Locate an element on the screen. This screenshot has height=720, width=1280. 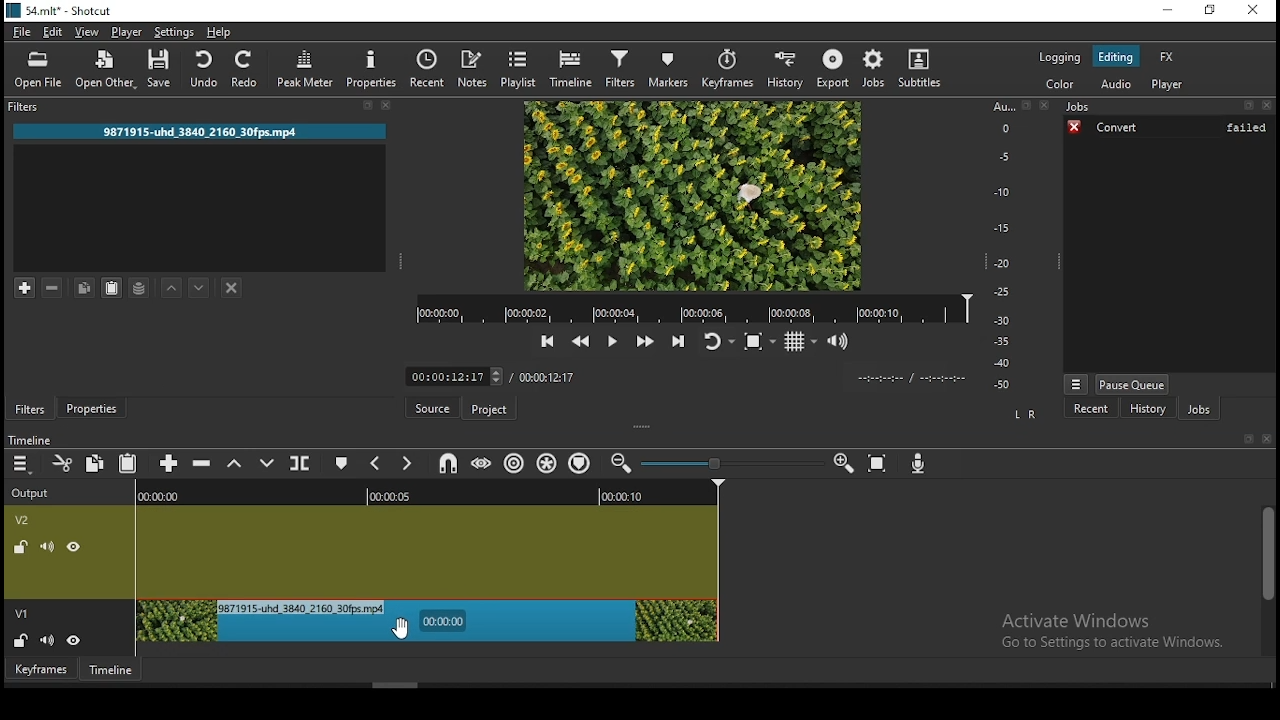
history is located at coordinates (1146, 407).